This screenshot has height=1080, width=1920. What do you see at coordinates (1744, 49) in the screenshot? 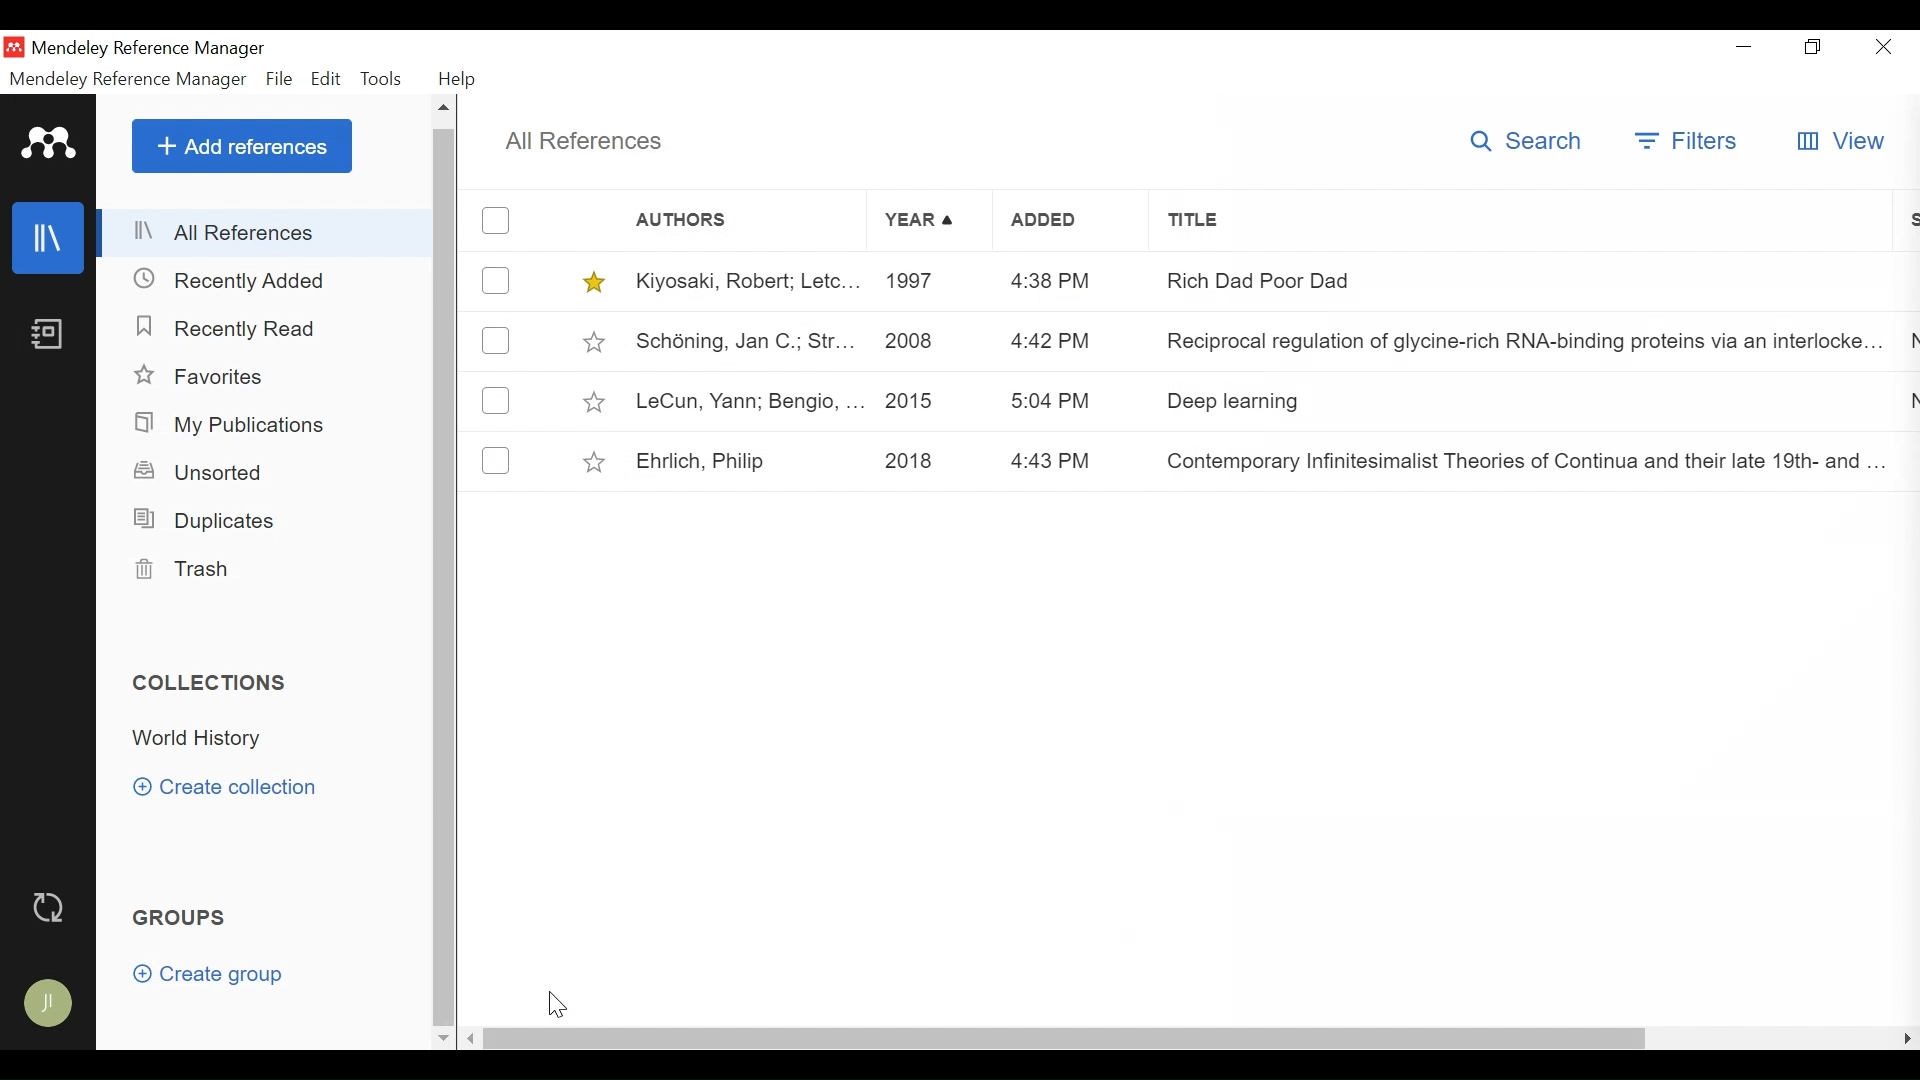
I see `minimize` at bounding box center [1744, 49].